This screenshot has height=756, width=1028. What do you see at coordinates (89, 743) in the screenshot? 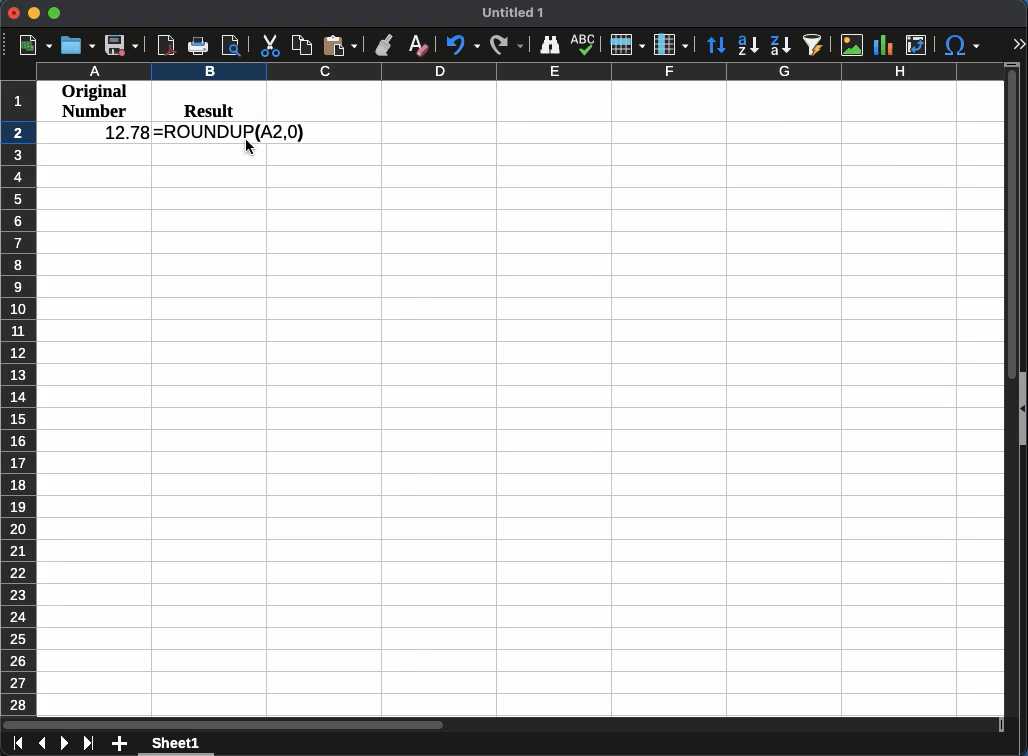
I see `last sheet` at bounding box center [89, 743].